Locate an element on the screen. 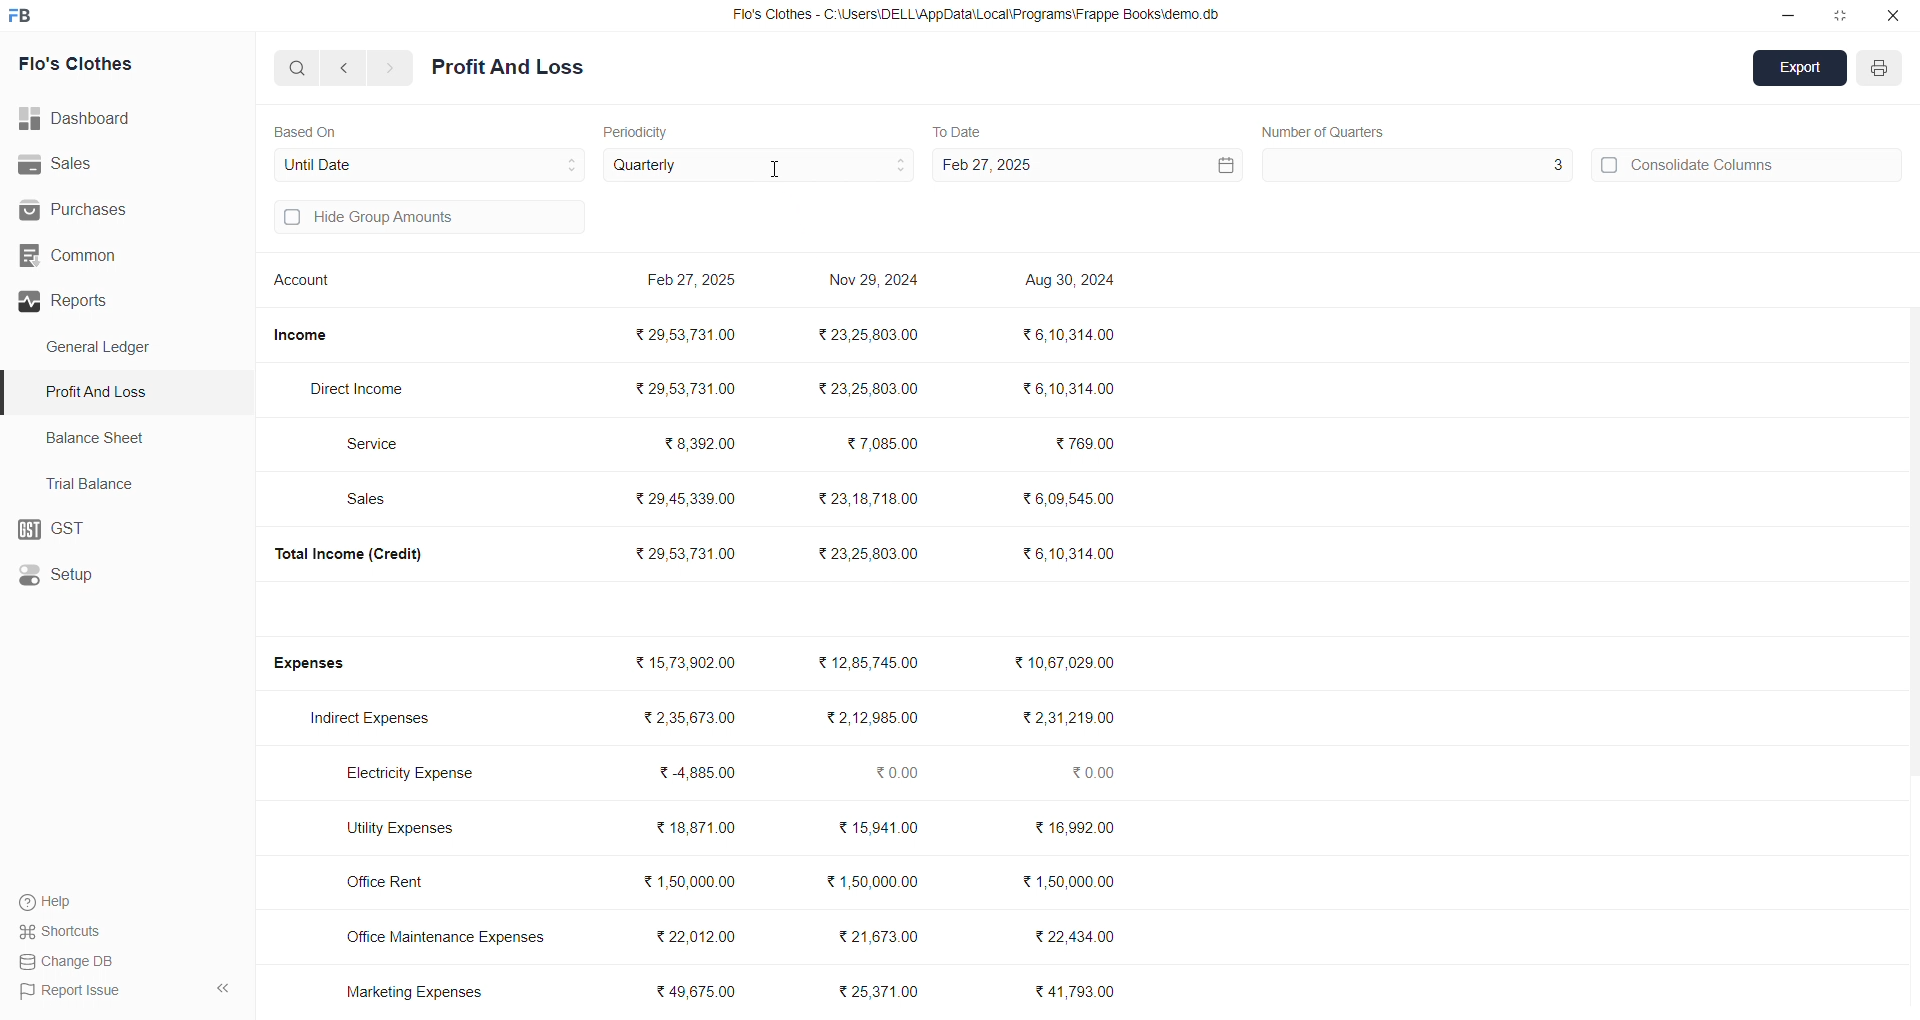 The height and width of the screenshot is (1020, 1920). Utility Expenses. is located at coordinates (412, 827).